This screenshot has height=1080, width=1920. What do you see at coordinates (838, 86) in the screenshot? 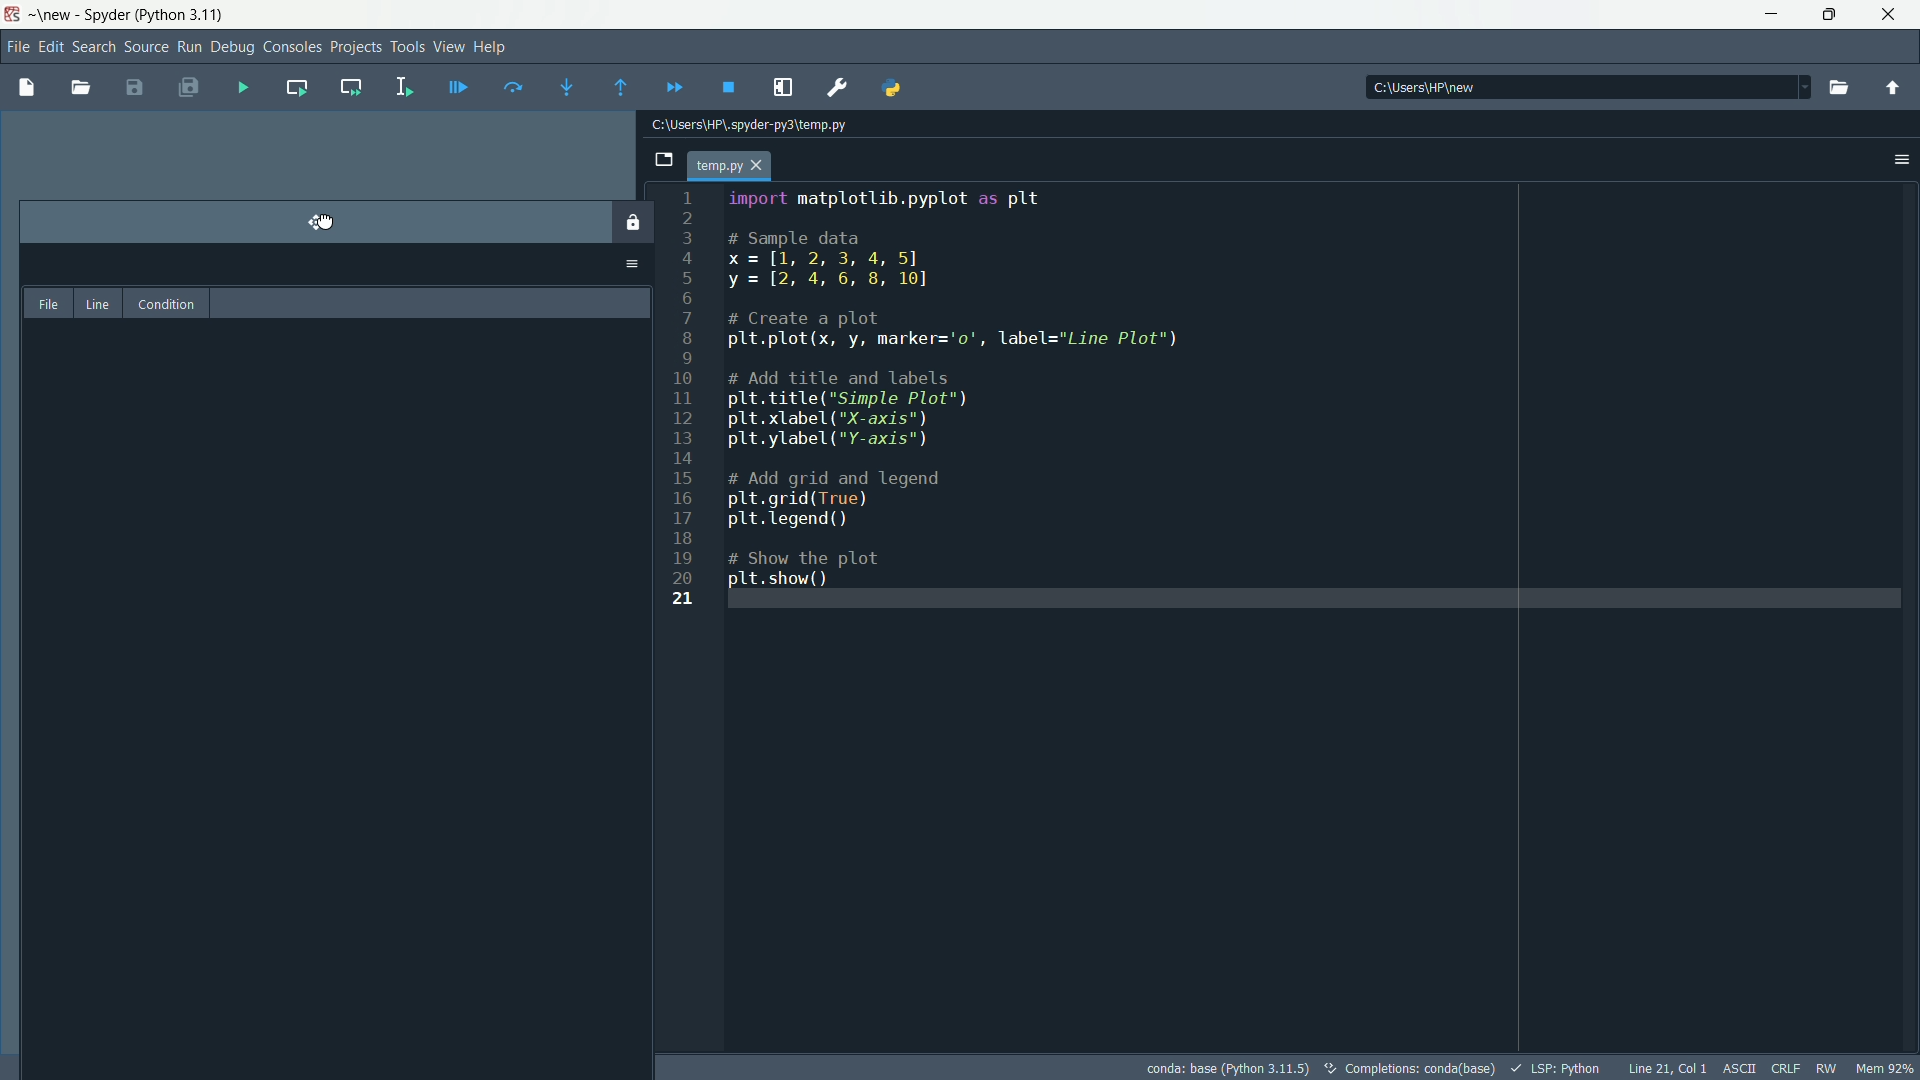
I see `preferences` at bounding box center [838, 86].